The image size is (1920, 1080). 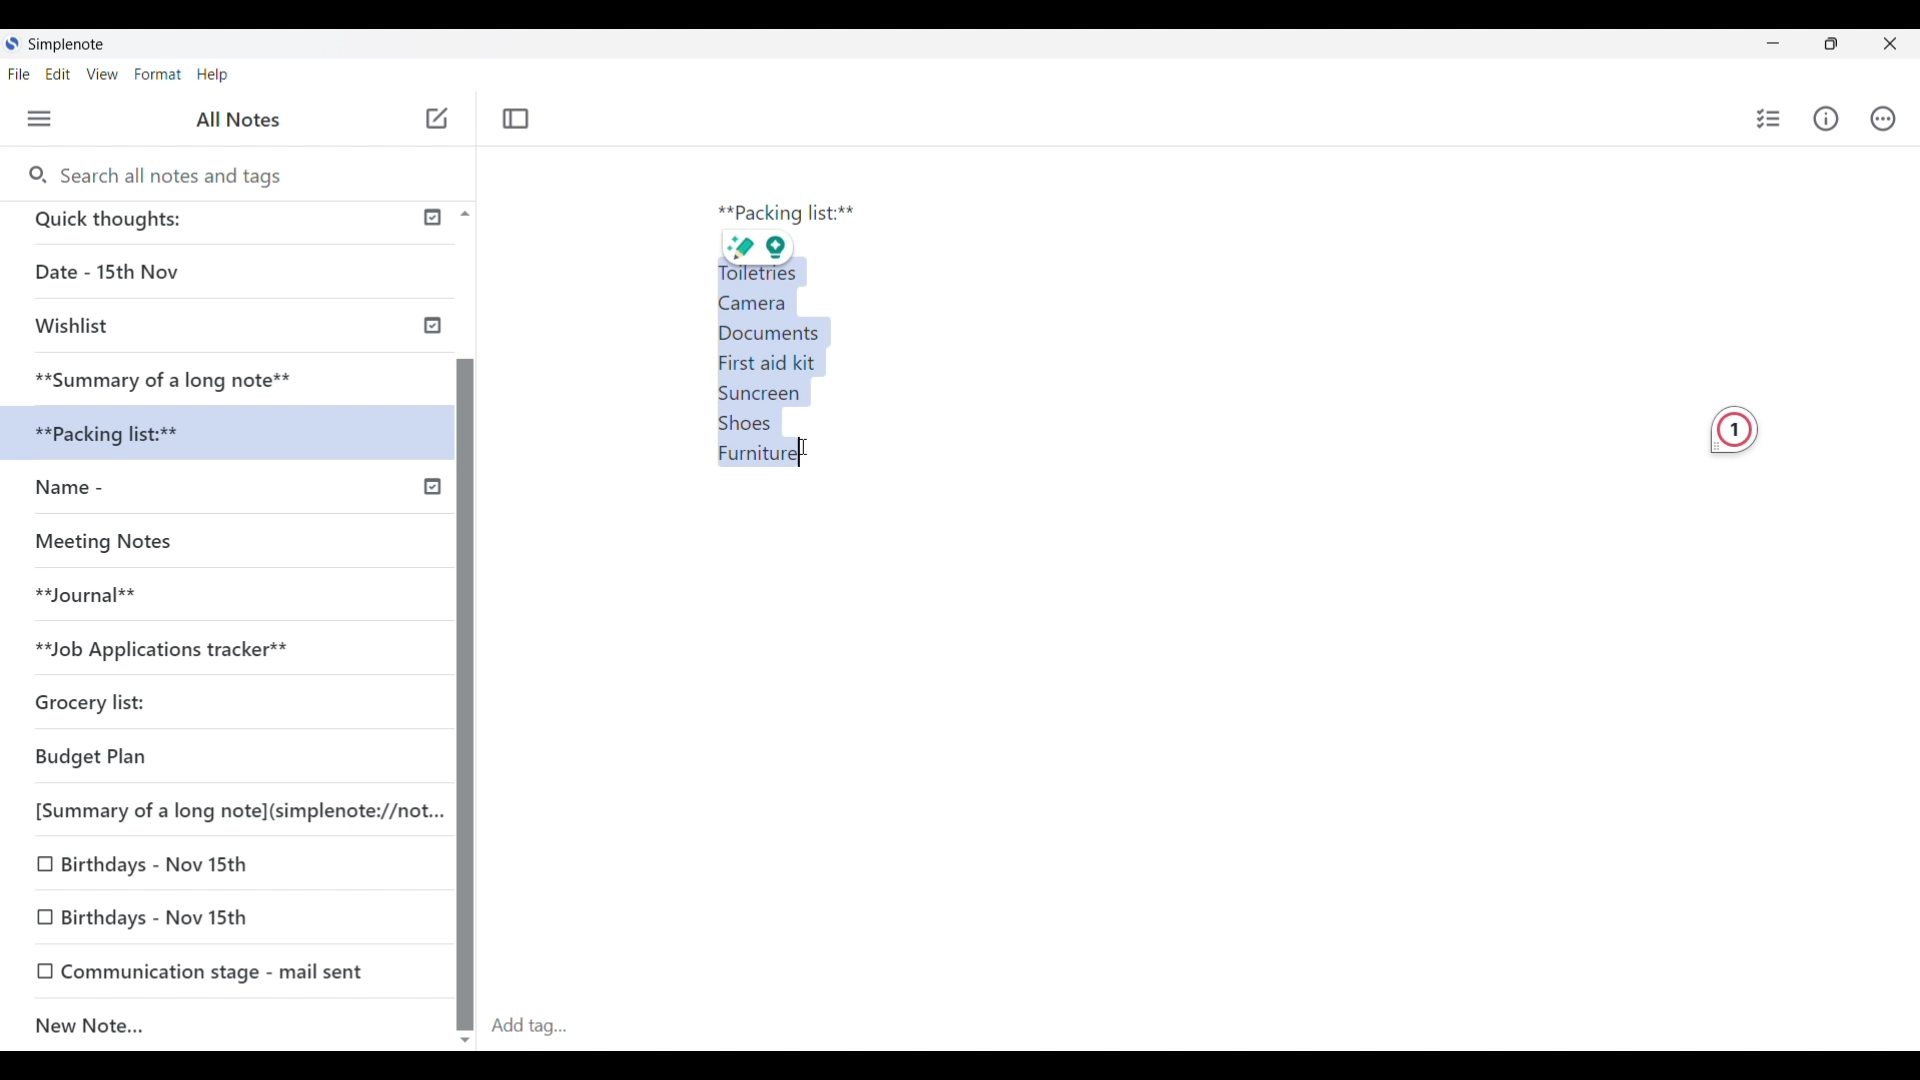 I want to click on Add new note, so click(x=437, y=118).